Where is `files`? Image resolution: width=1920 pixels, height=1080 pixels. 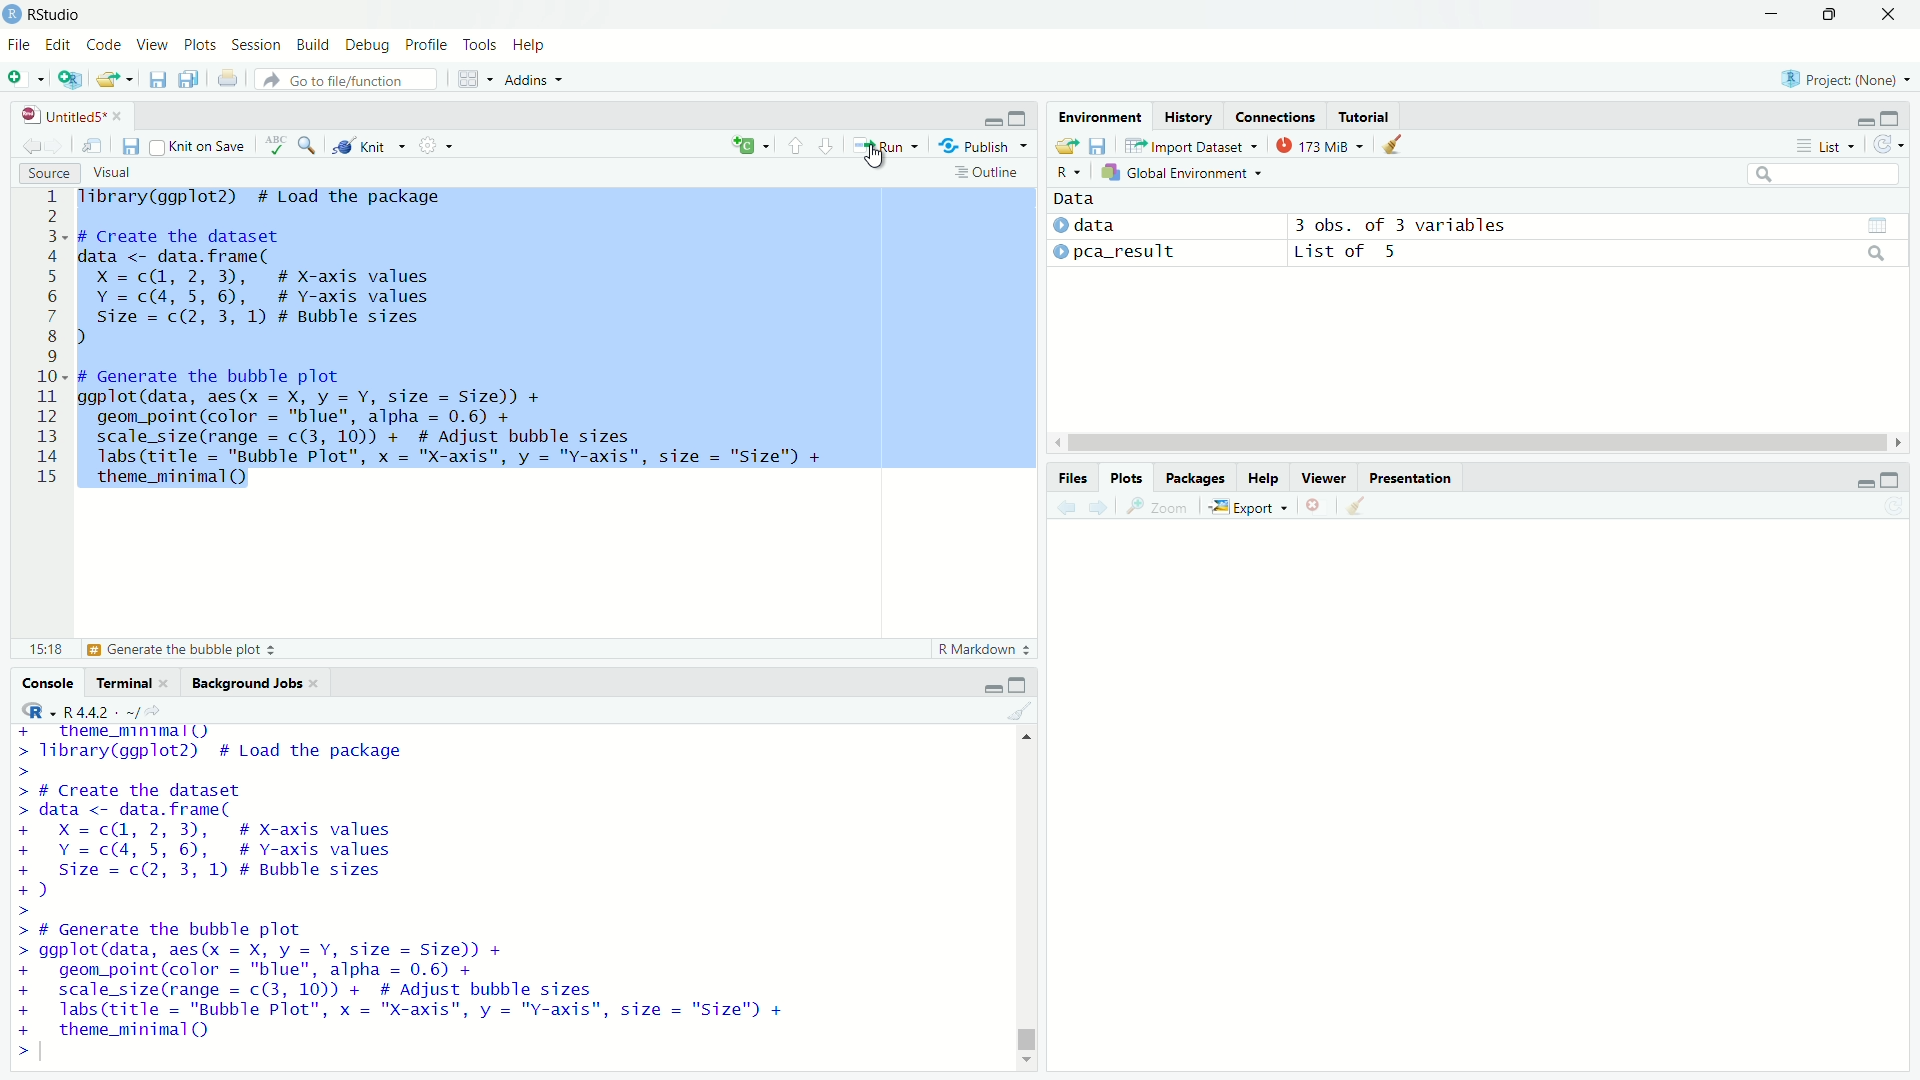
files is located at coordinates (1075, 478).